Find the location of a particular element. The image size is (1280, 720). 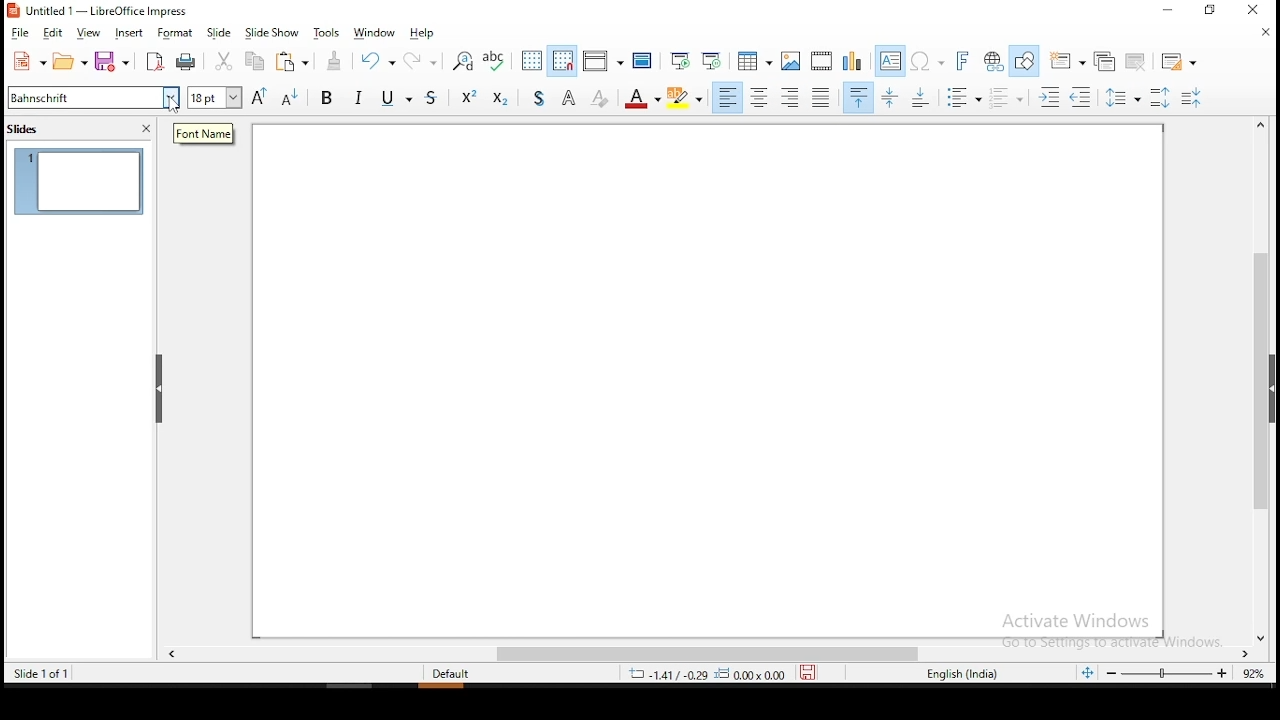

format is located at coordinates (177, 31).